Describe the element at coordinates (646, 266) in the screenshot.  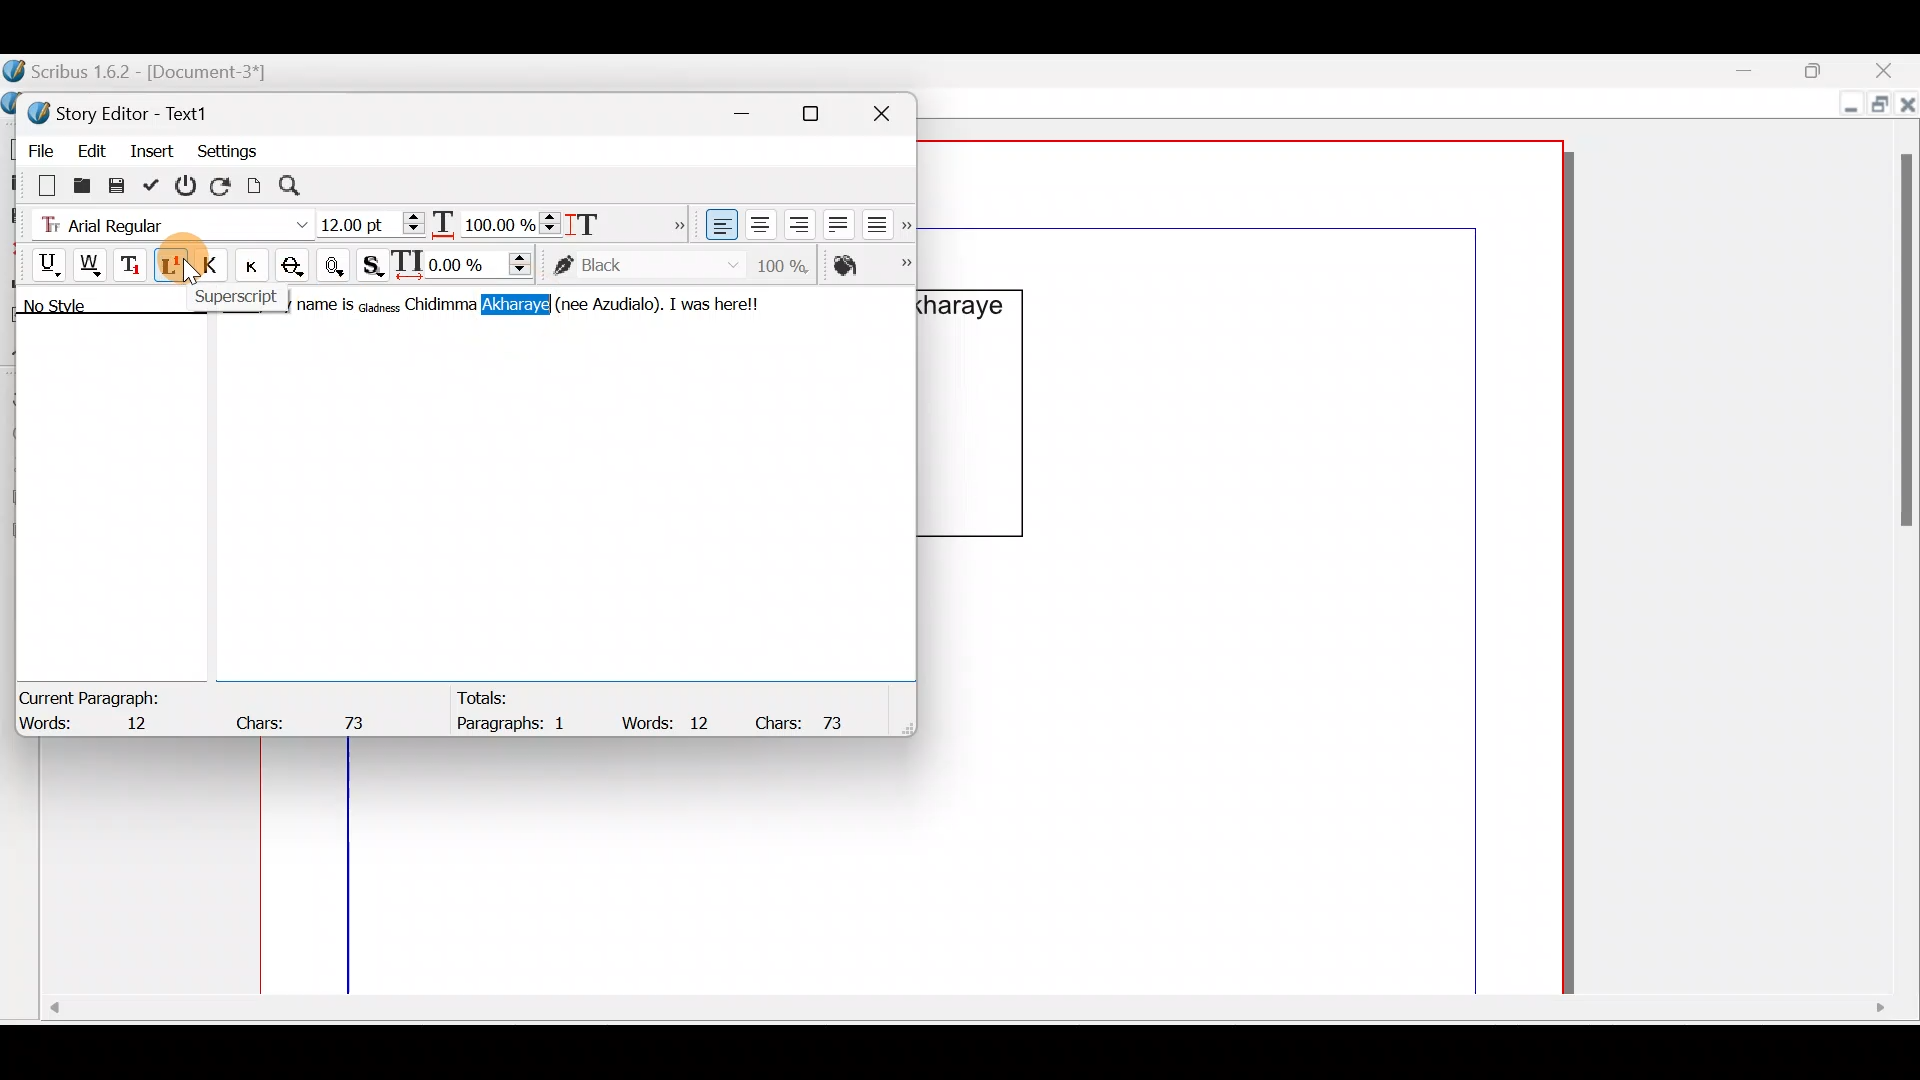
I see `color of text stroke` at that location.